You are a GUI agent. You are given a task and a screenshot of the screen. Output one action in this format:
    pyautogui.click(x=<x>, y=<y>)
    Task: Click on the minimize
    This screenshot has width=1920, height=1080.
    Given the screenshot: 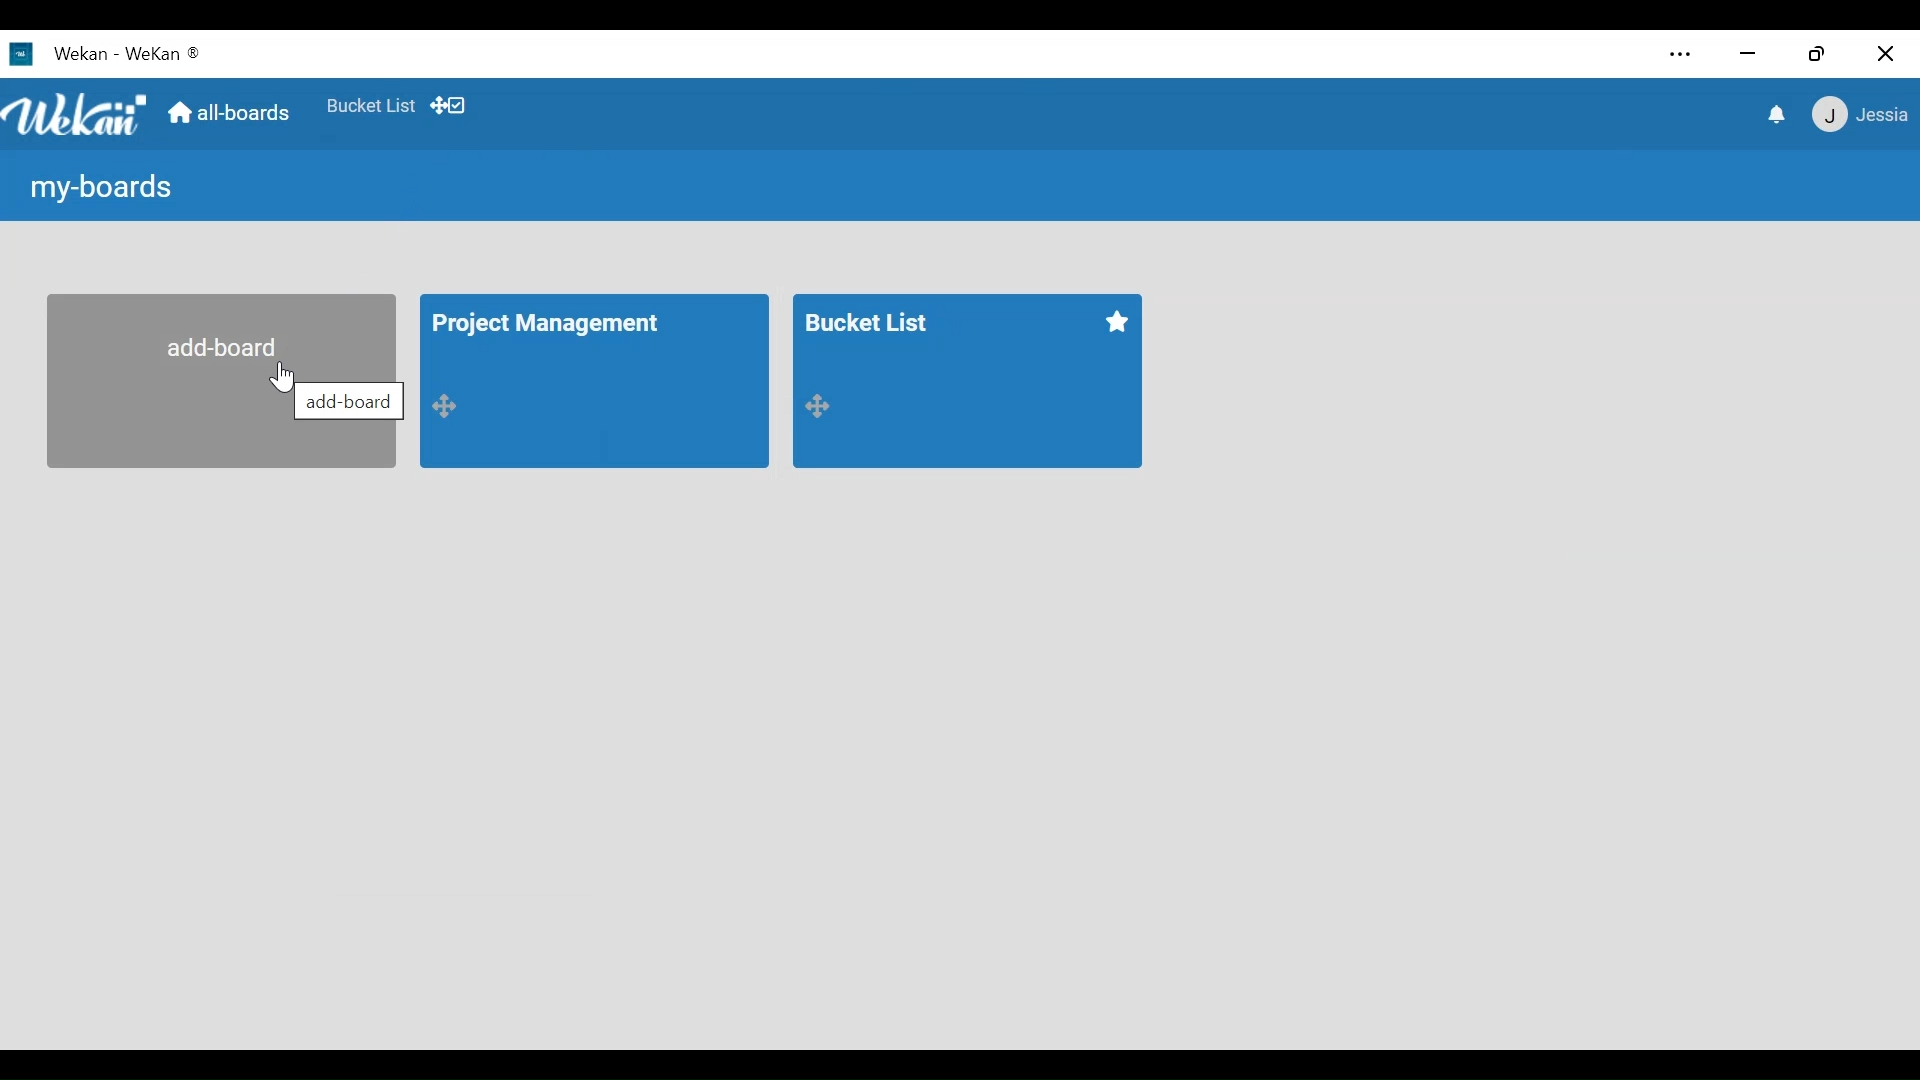 What is the action you would take?
    pyautogui.click(x=1750, y=52)
    